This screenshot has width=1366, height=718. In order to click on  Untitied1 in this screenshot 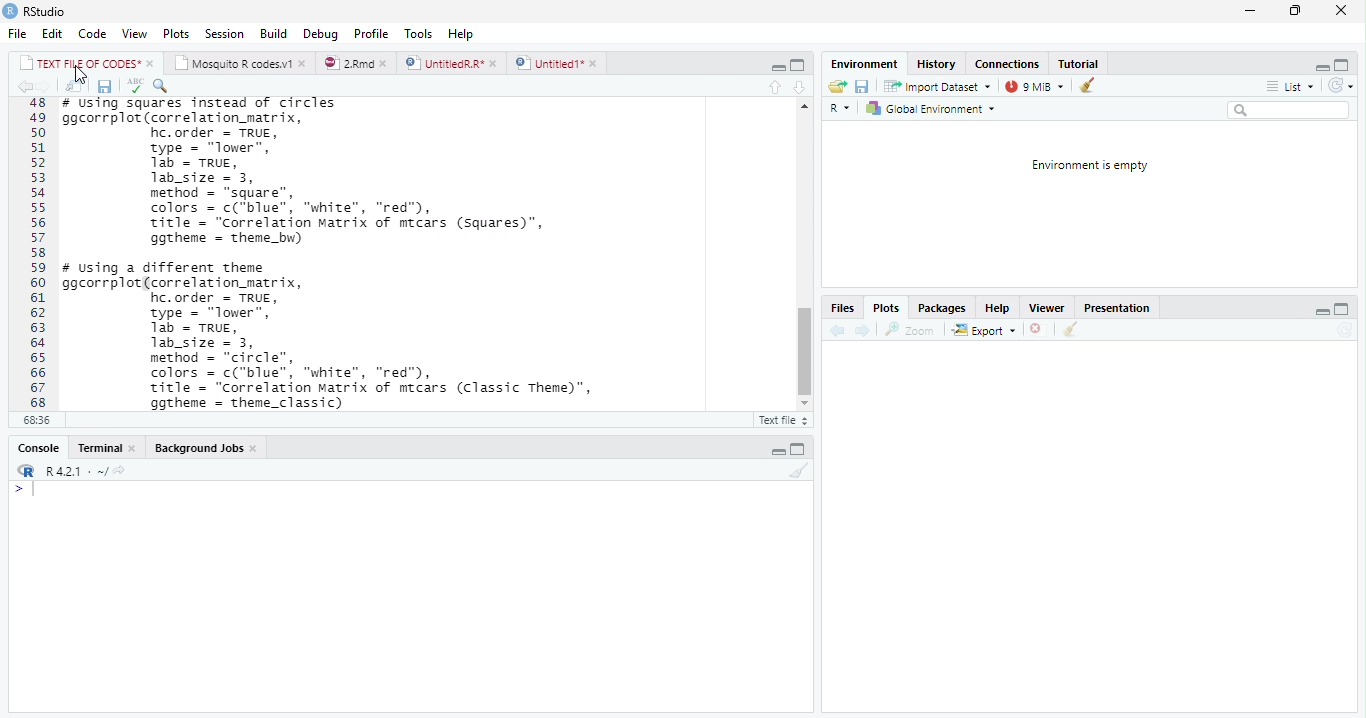, I will do `click(557, 63)`.